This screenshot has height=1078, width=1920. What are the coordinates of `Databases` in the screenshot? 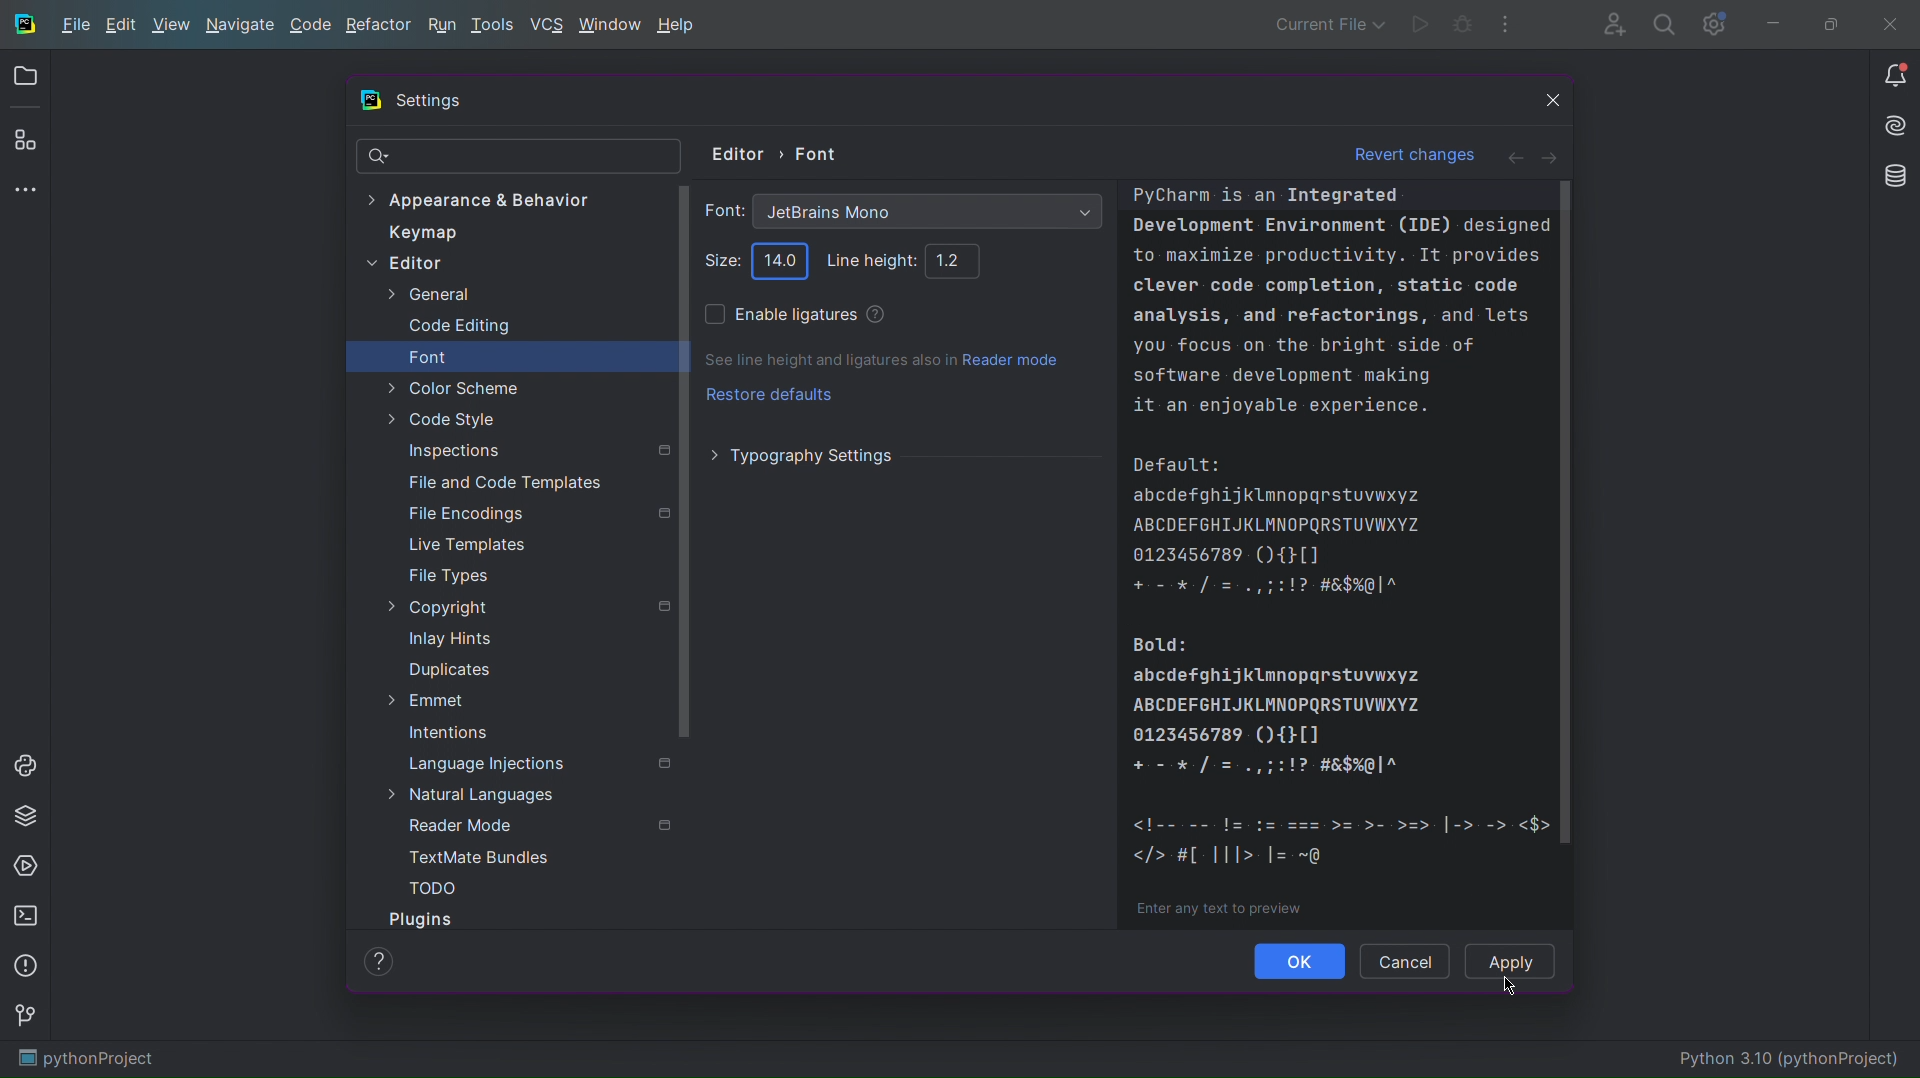 It's located at (1888, 179).